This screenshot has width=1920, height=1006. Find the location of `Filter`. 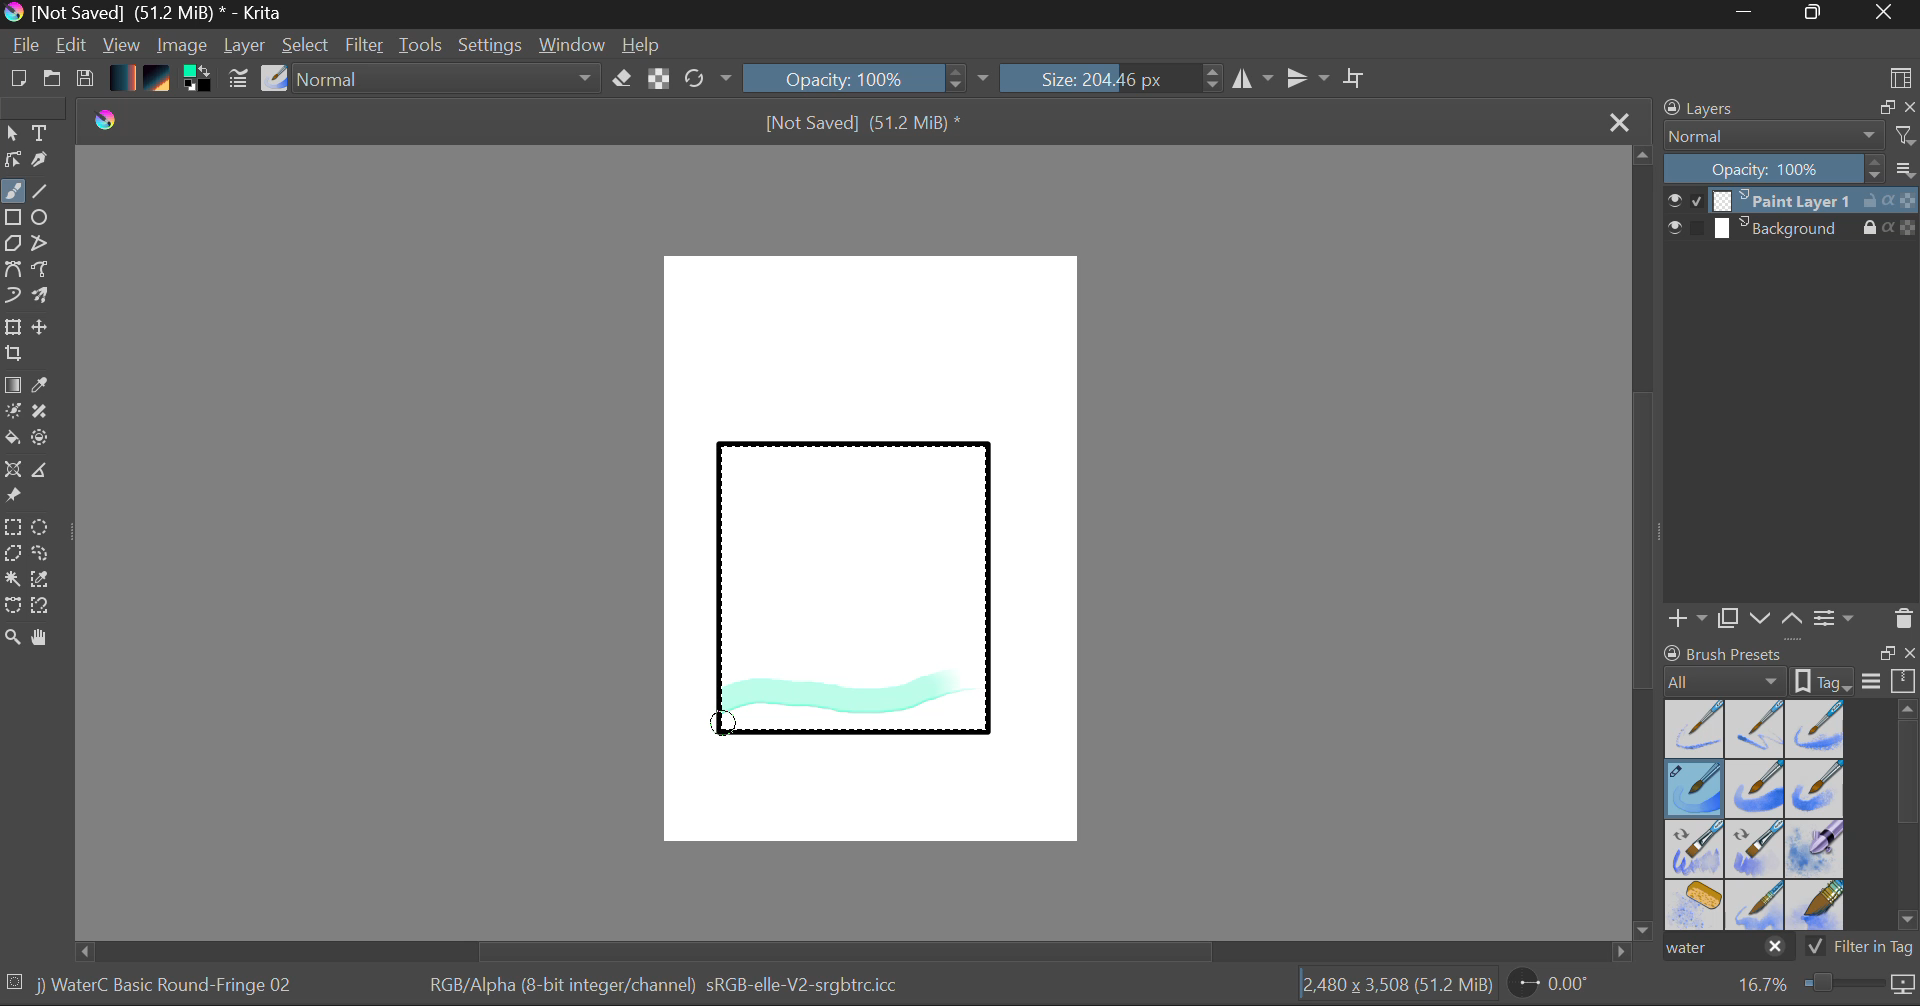

Filter is located at coordinates (367, 48).